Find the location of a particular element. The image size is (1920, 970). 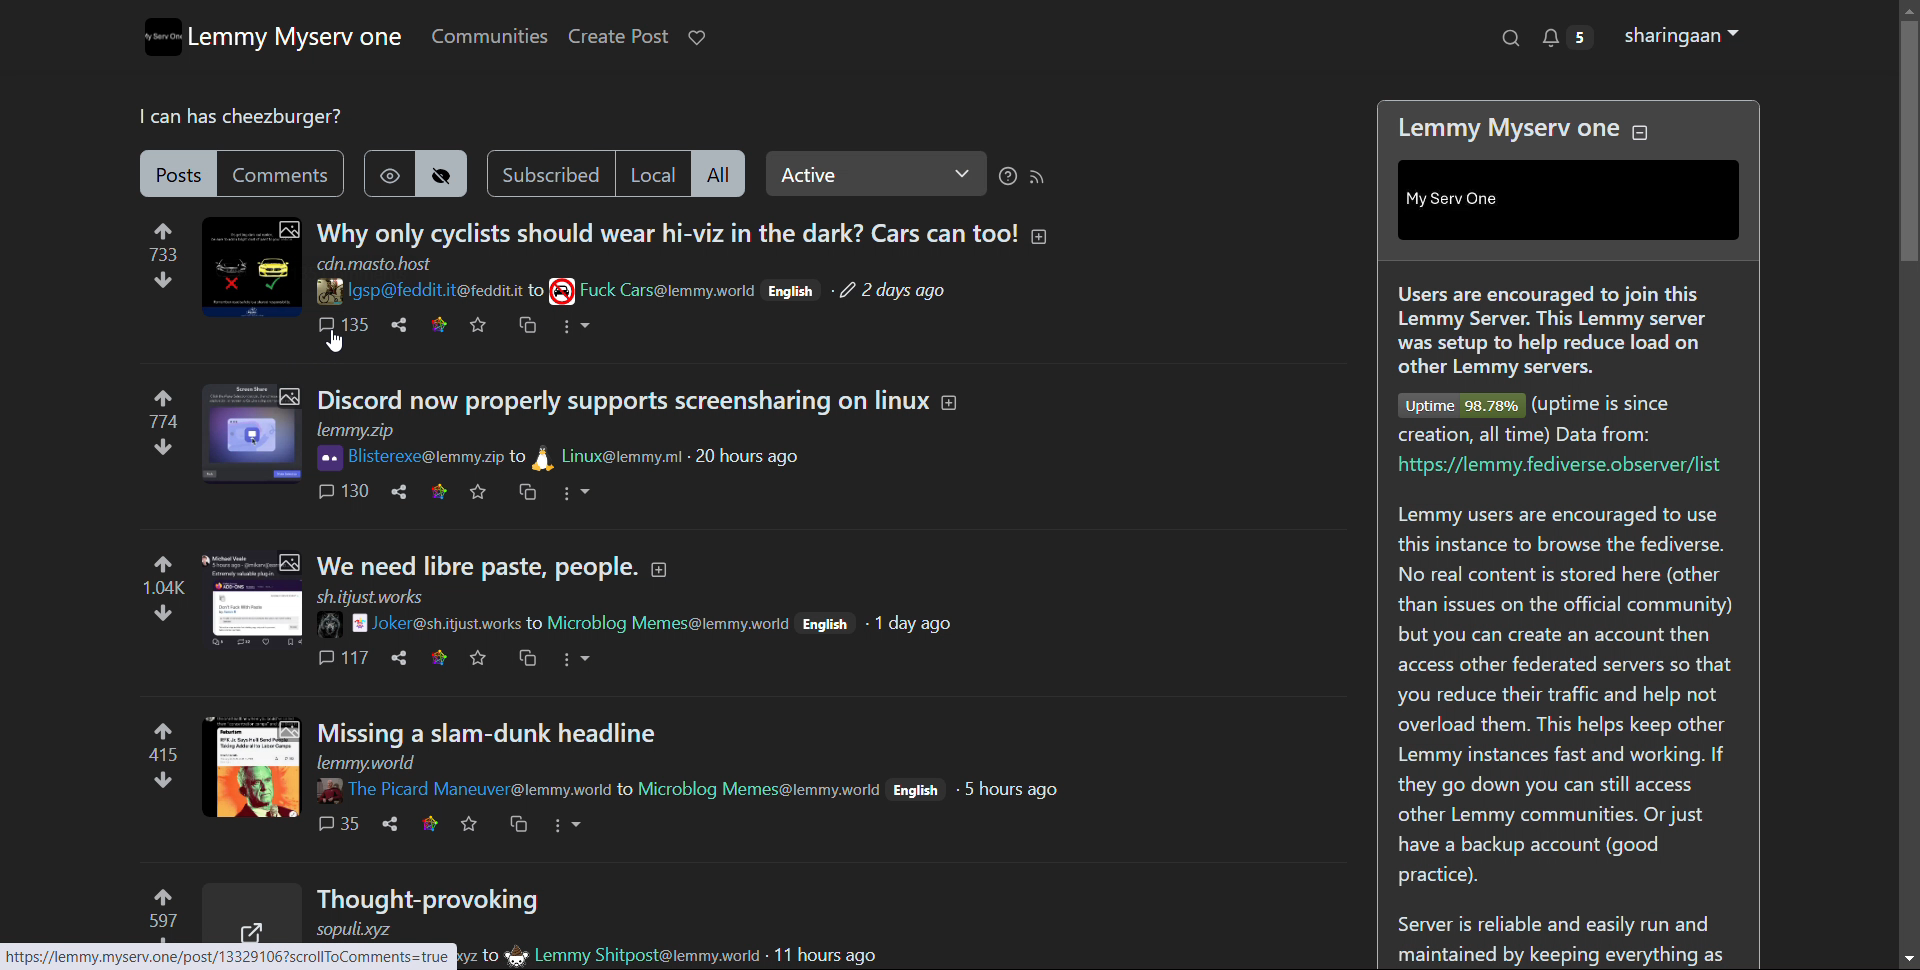

share is located at coordinates (399, 492).